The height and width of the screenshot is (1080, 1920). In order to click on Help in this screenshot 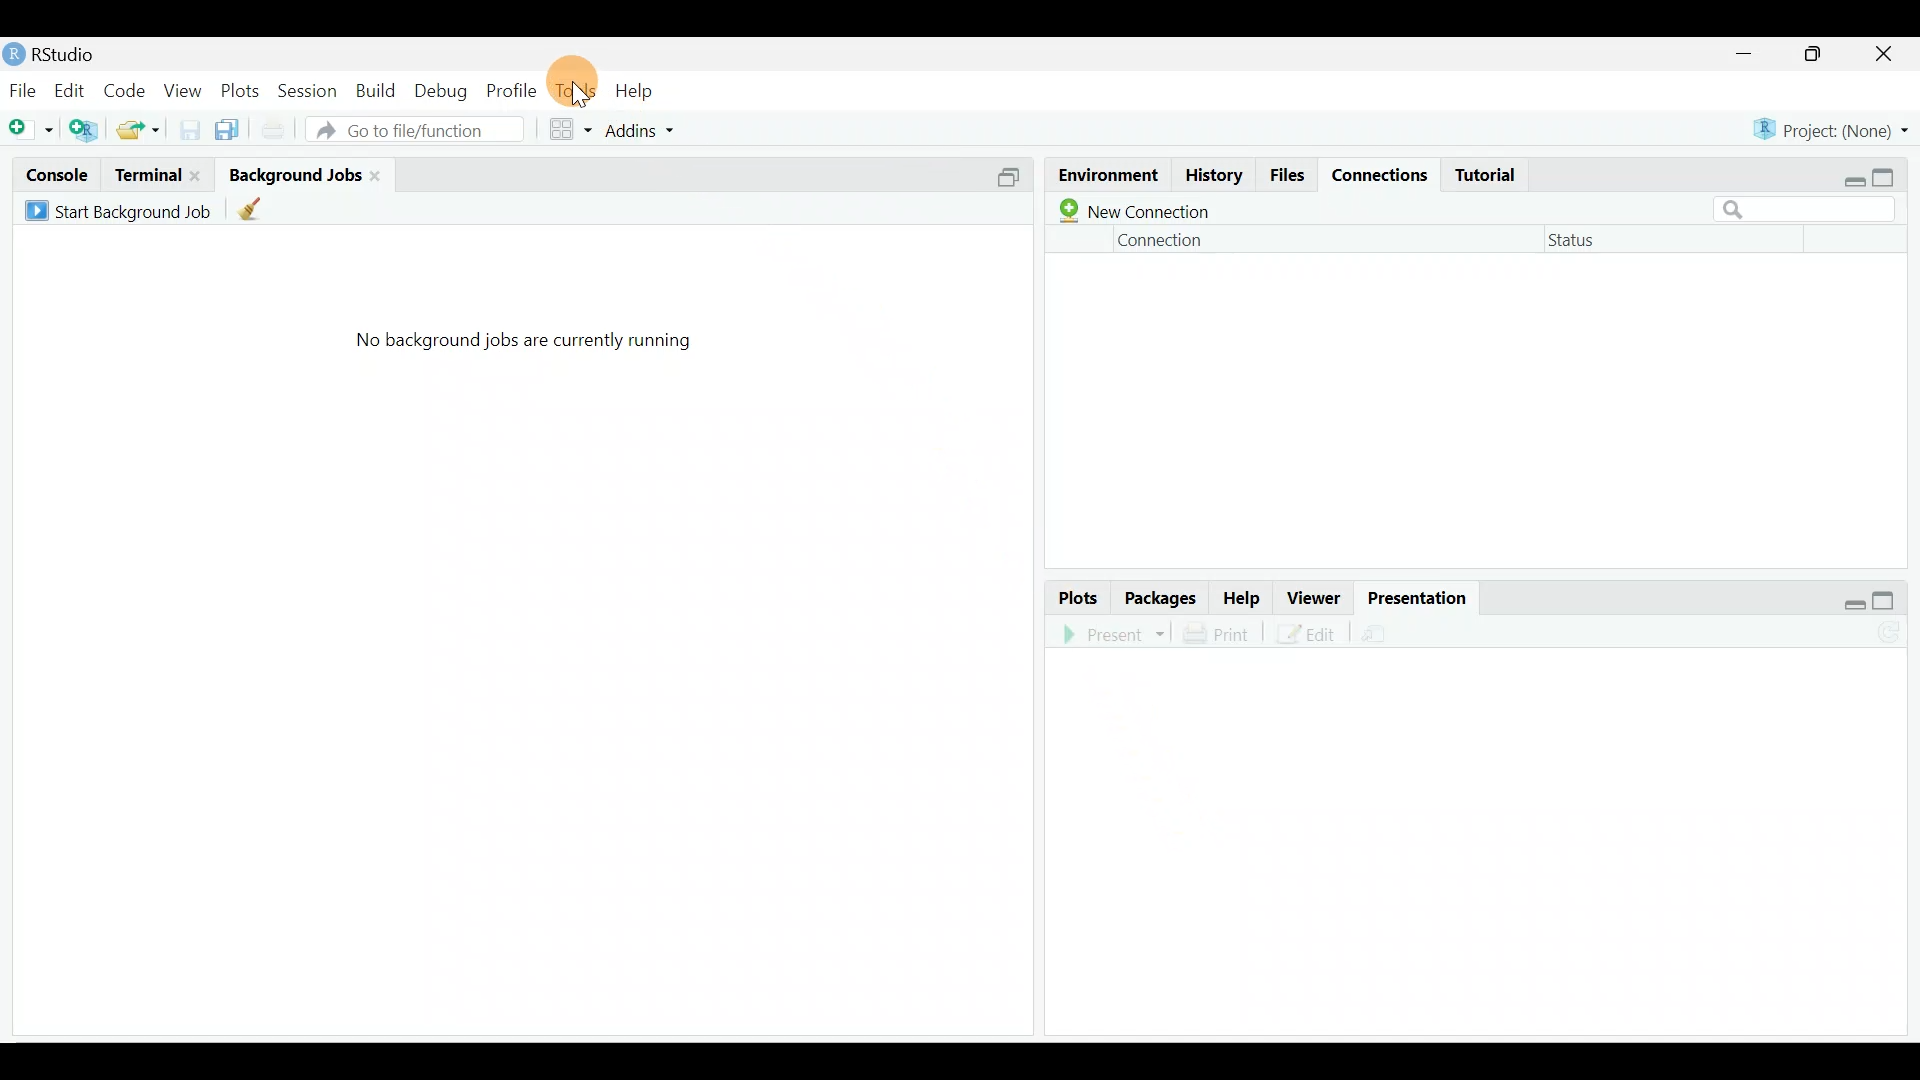, I will do `click(1242, 596)`.